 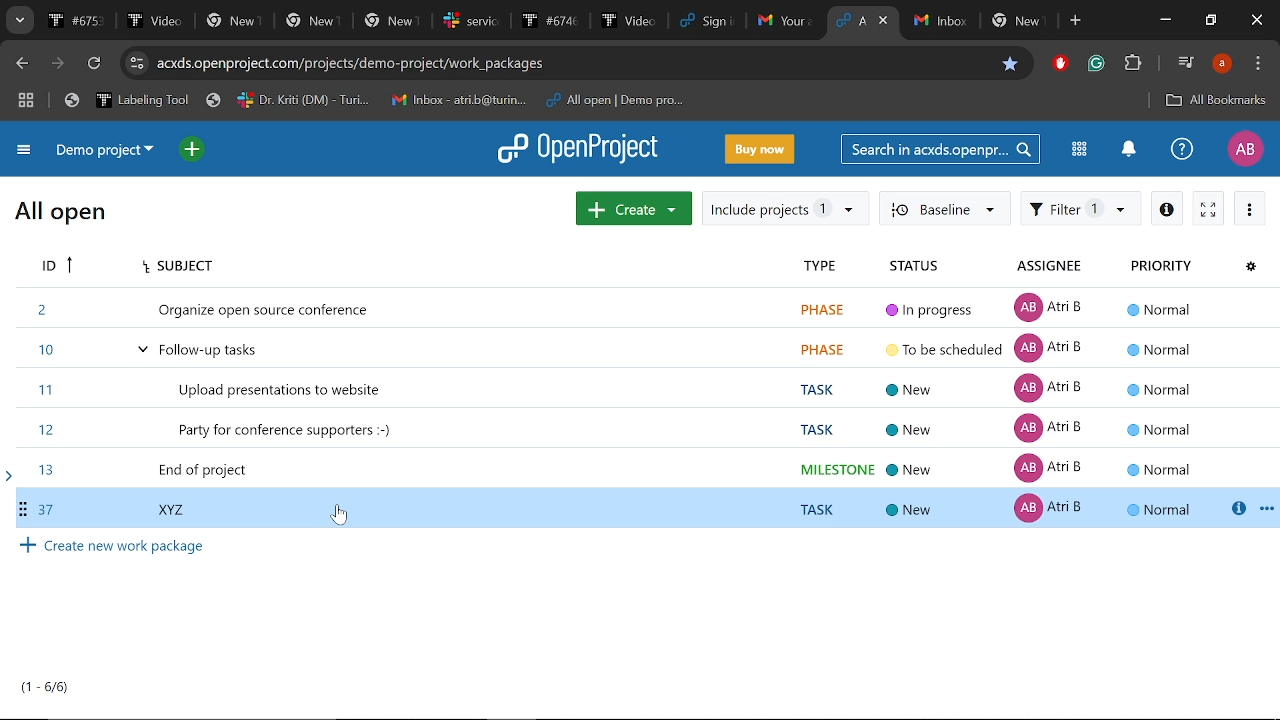 What do you see at coordinates (1058, 65) in the screenshot?
I see `Add block` at bounding box center [1058, 65].